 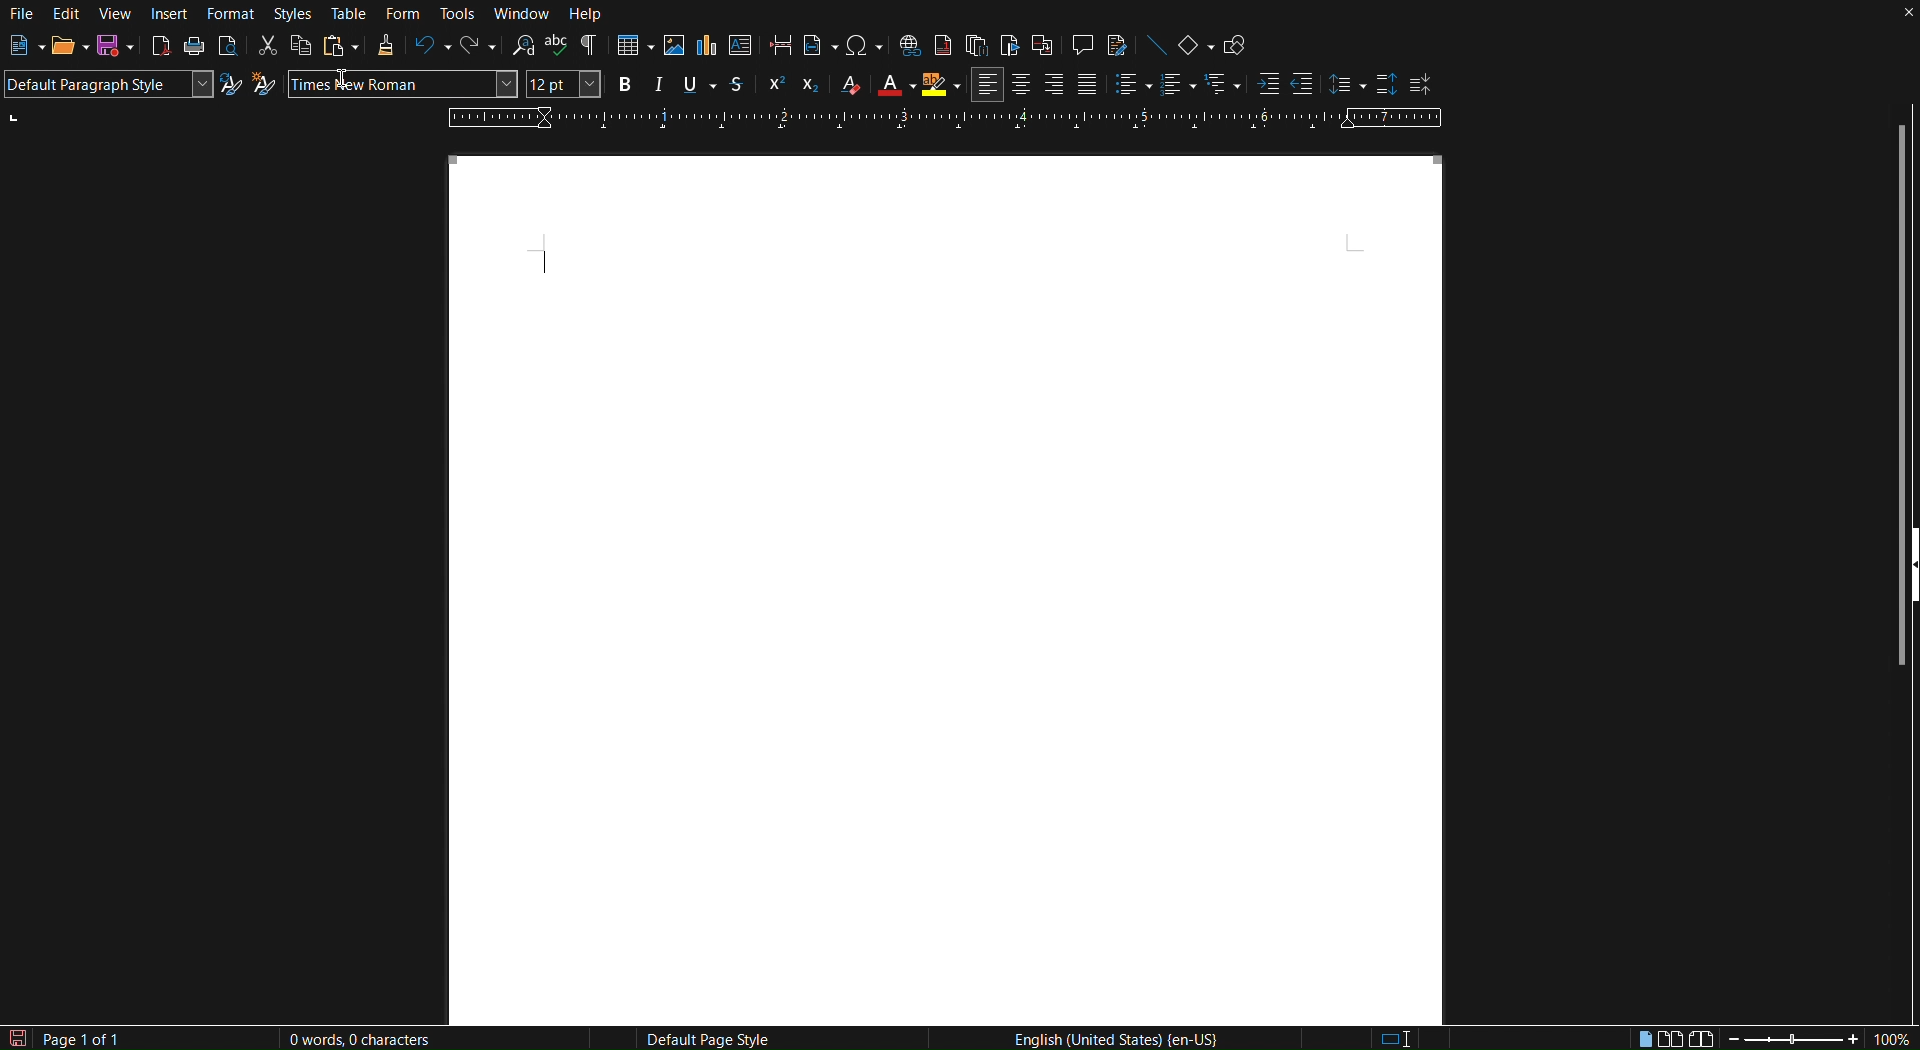 I want to click on Page 1 of 1, so click(x=103, y=1037).